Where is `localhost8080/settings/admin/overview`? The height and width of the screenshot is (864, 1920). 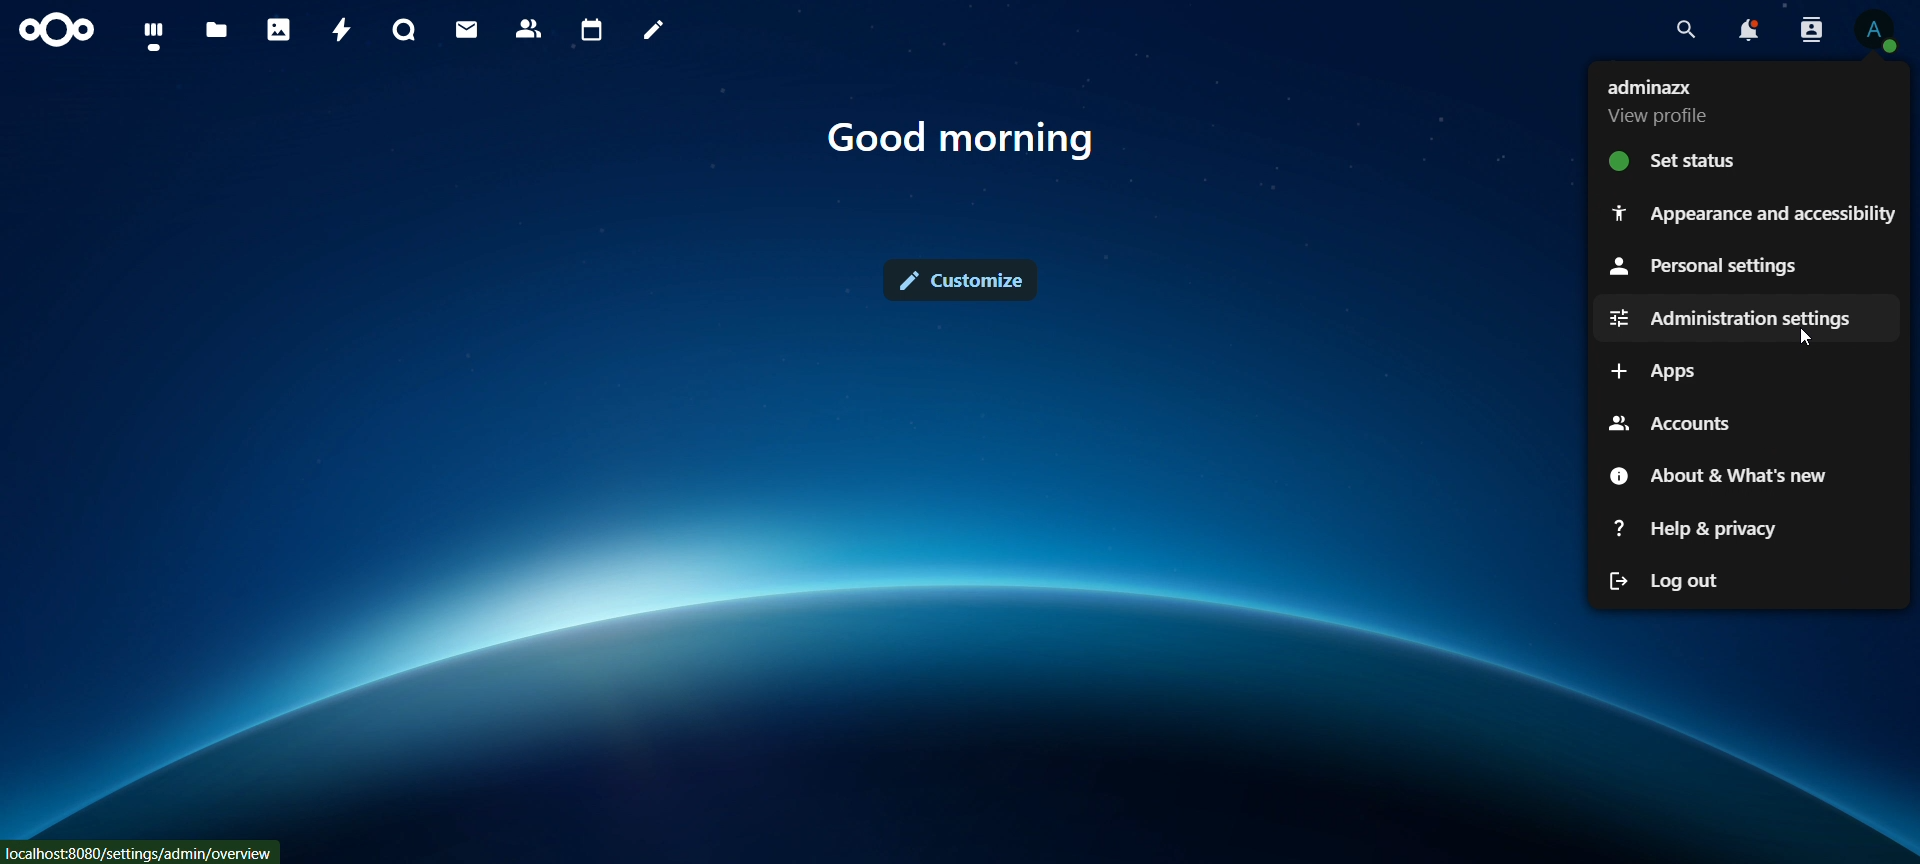
localhost8080/settings/admin/overview is located at coordinates (136, 849).